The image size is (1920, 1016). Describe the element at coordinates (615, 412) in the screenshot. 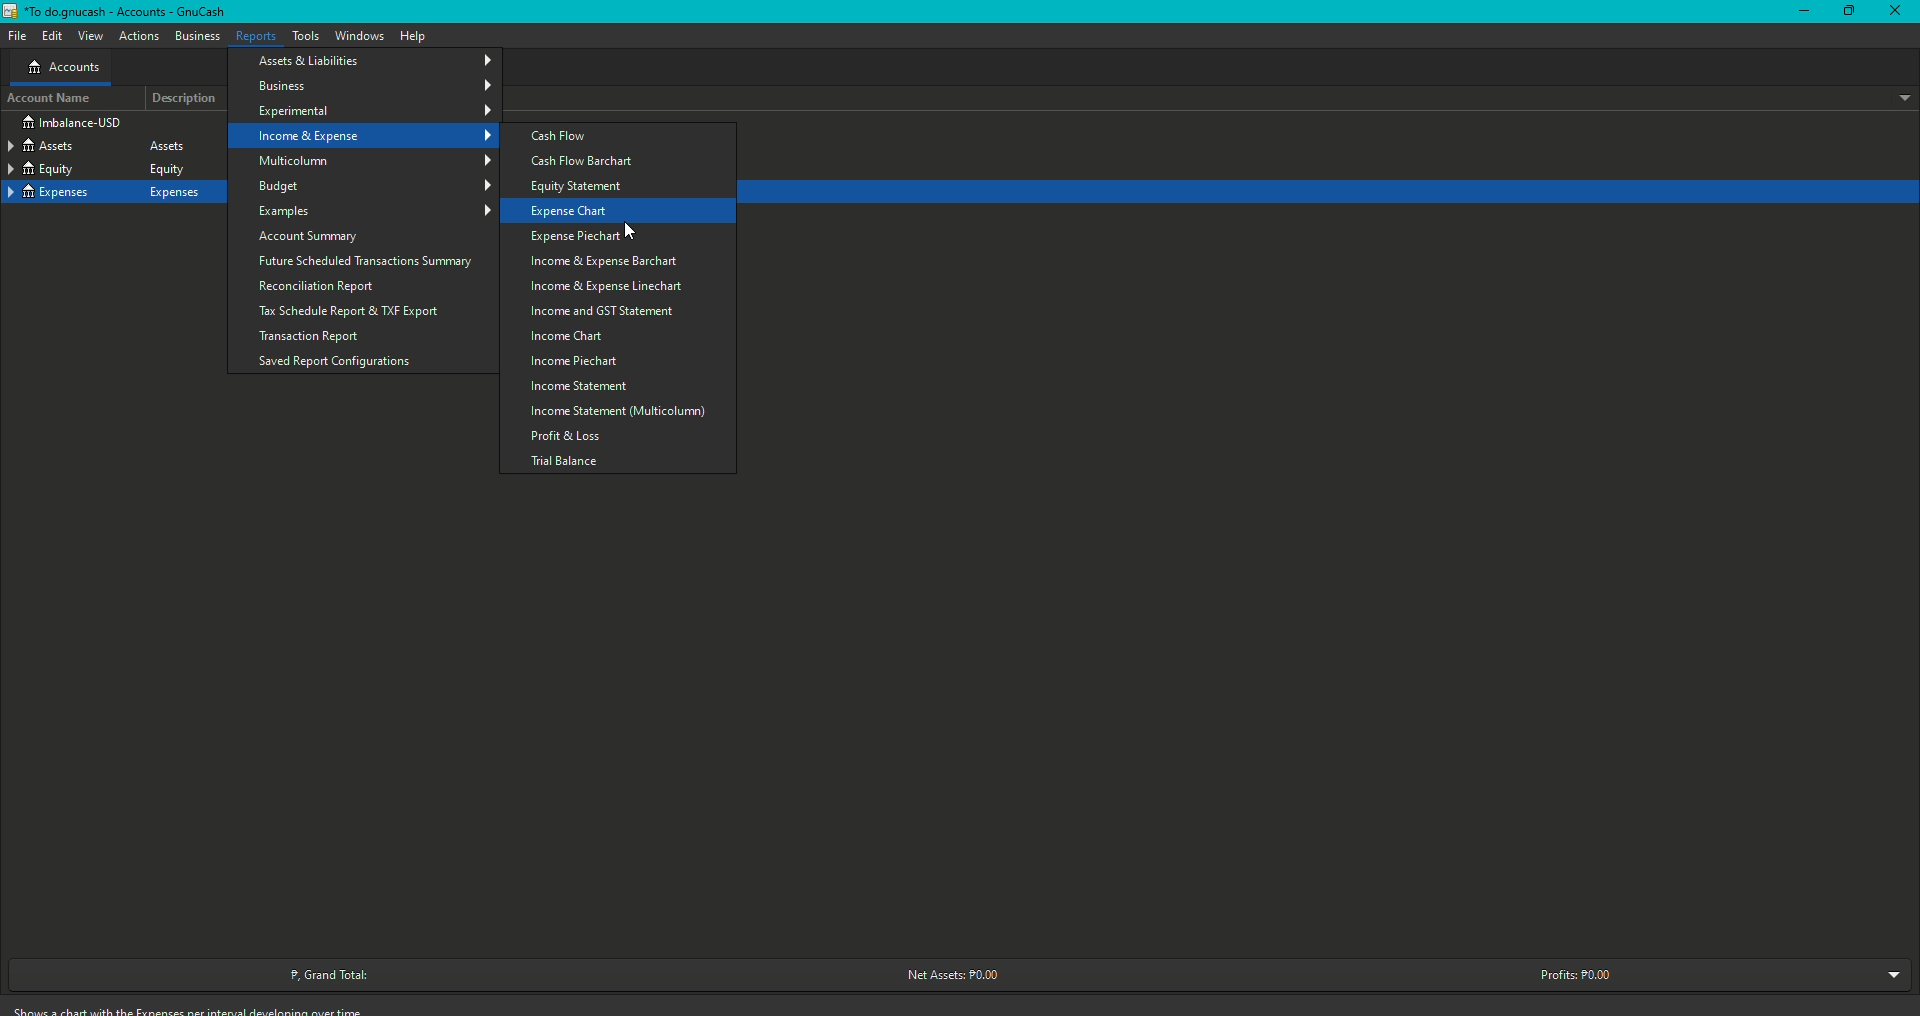

I see `Income Statement Multicolumn` at that location.